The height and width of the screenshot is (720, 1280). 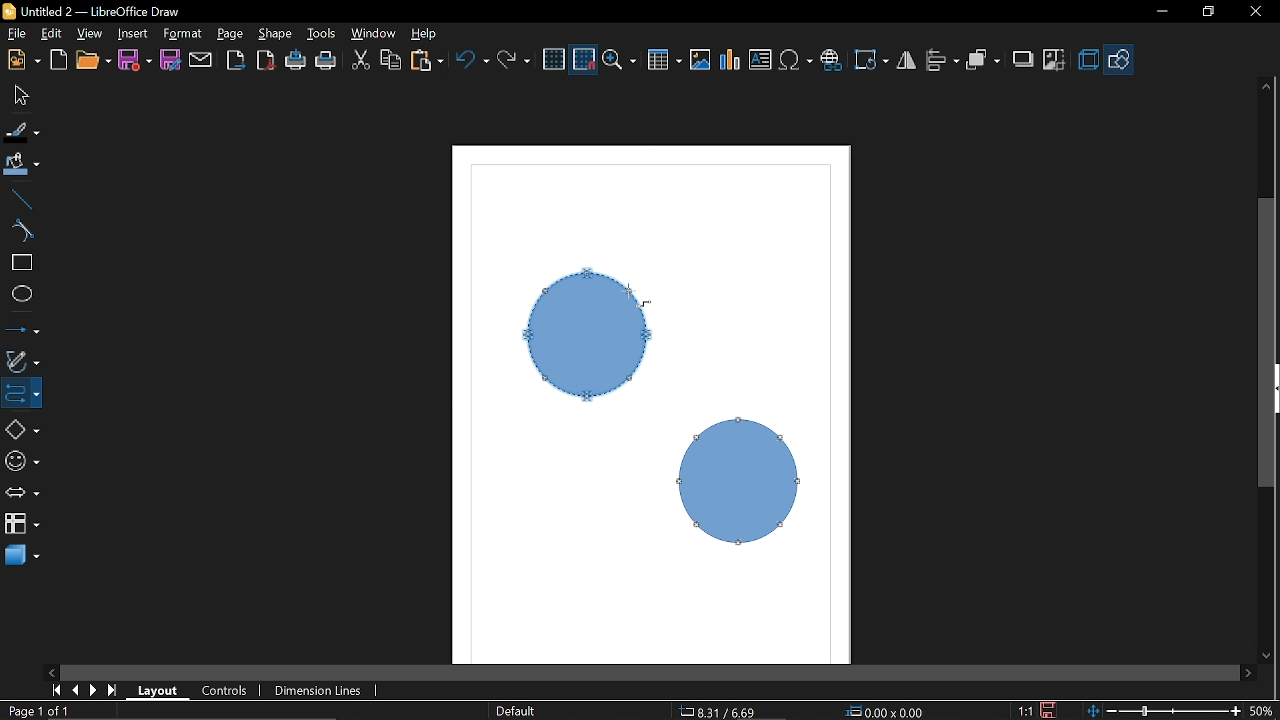 I want to click on Curve, so click(x=18, y=229).